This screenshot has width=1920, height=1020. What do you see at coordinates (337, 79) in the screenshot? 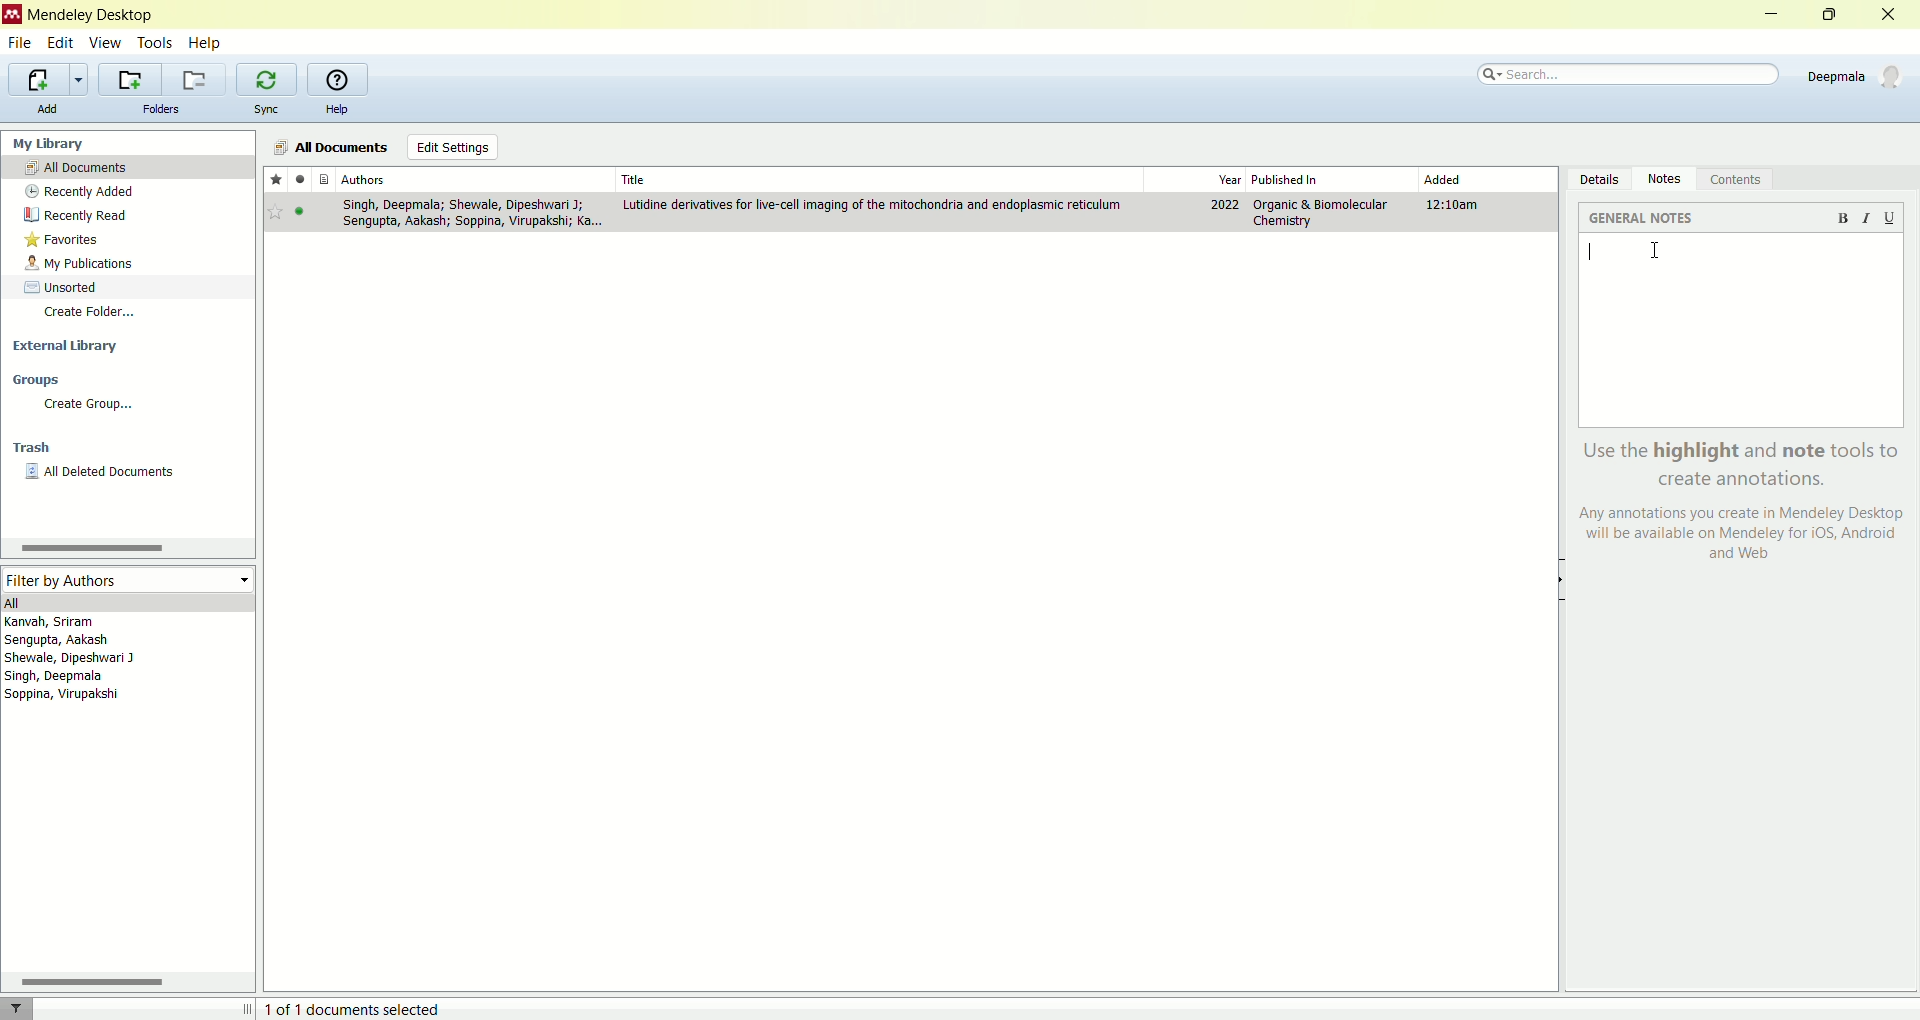
I see `open the online help guide for Mendeley` at bounding box center [337, 79].